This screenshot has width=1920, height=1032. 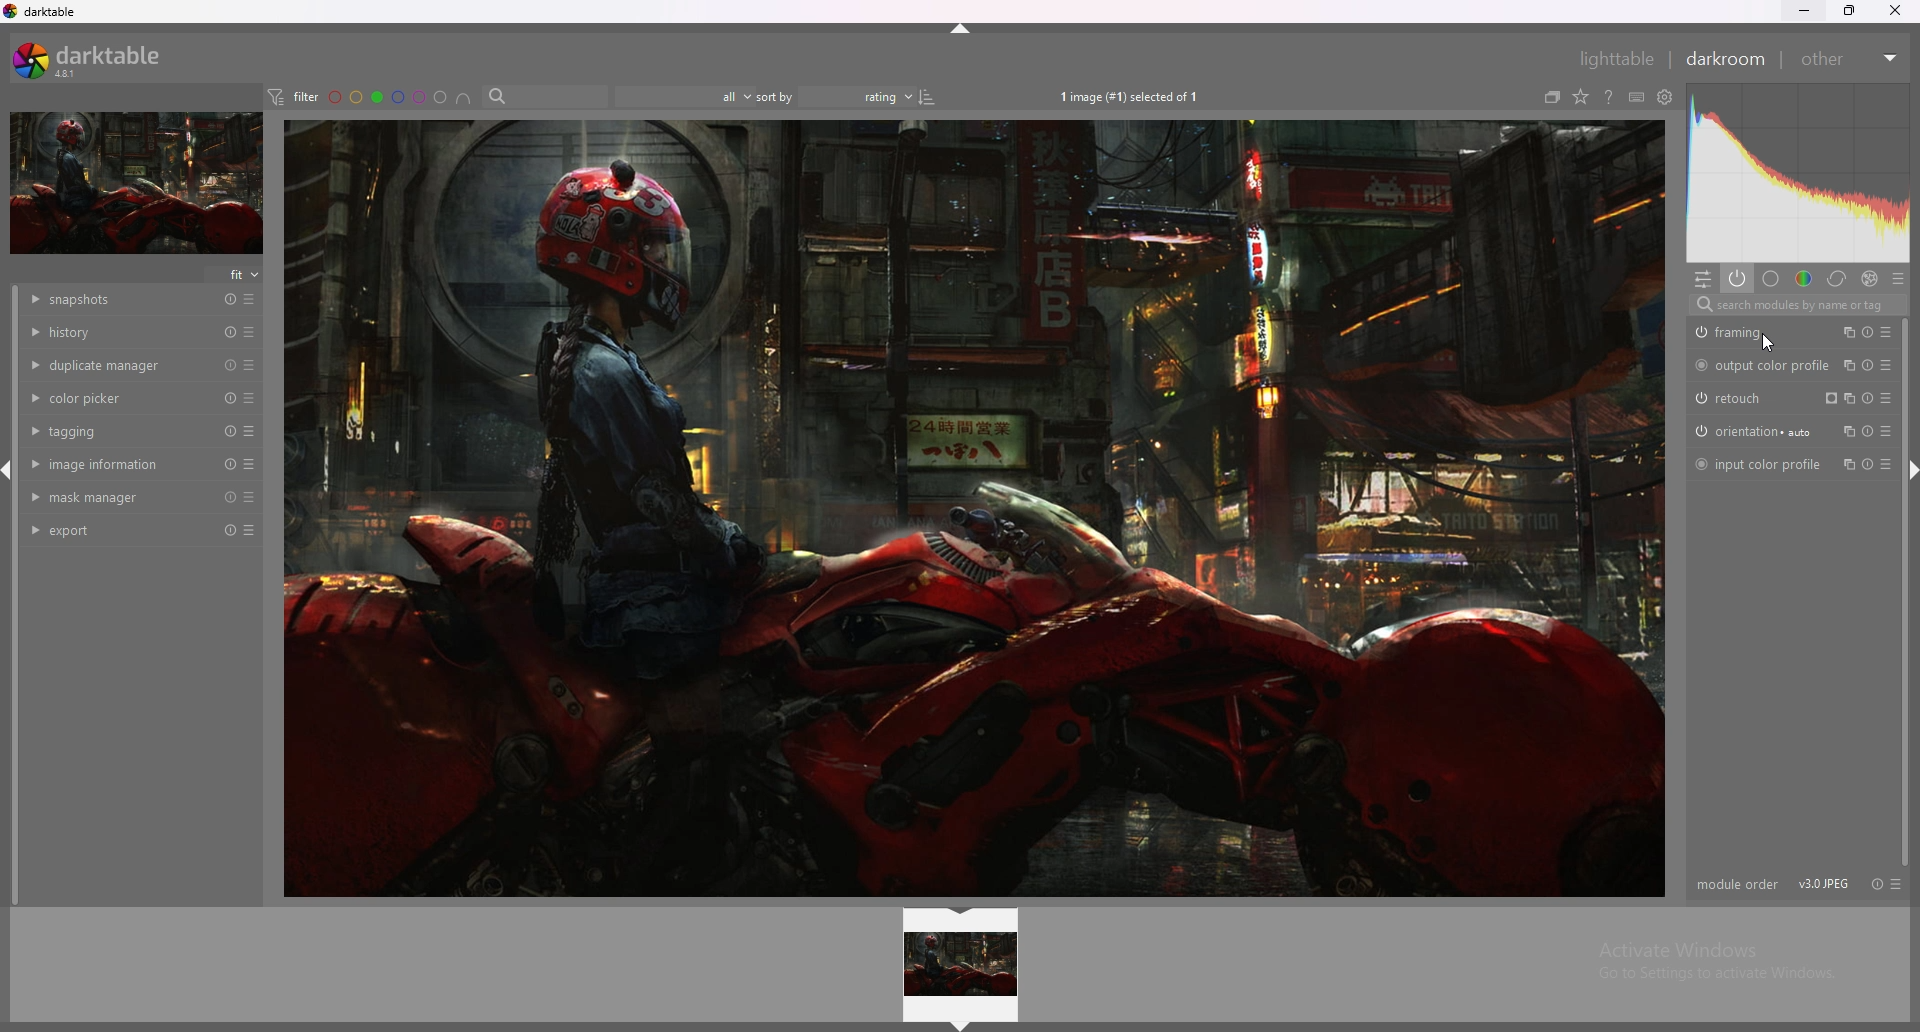 I want to click on multiple instances action, so click(x=1849, y=366).